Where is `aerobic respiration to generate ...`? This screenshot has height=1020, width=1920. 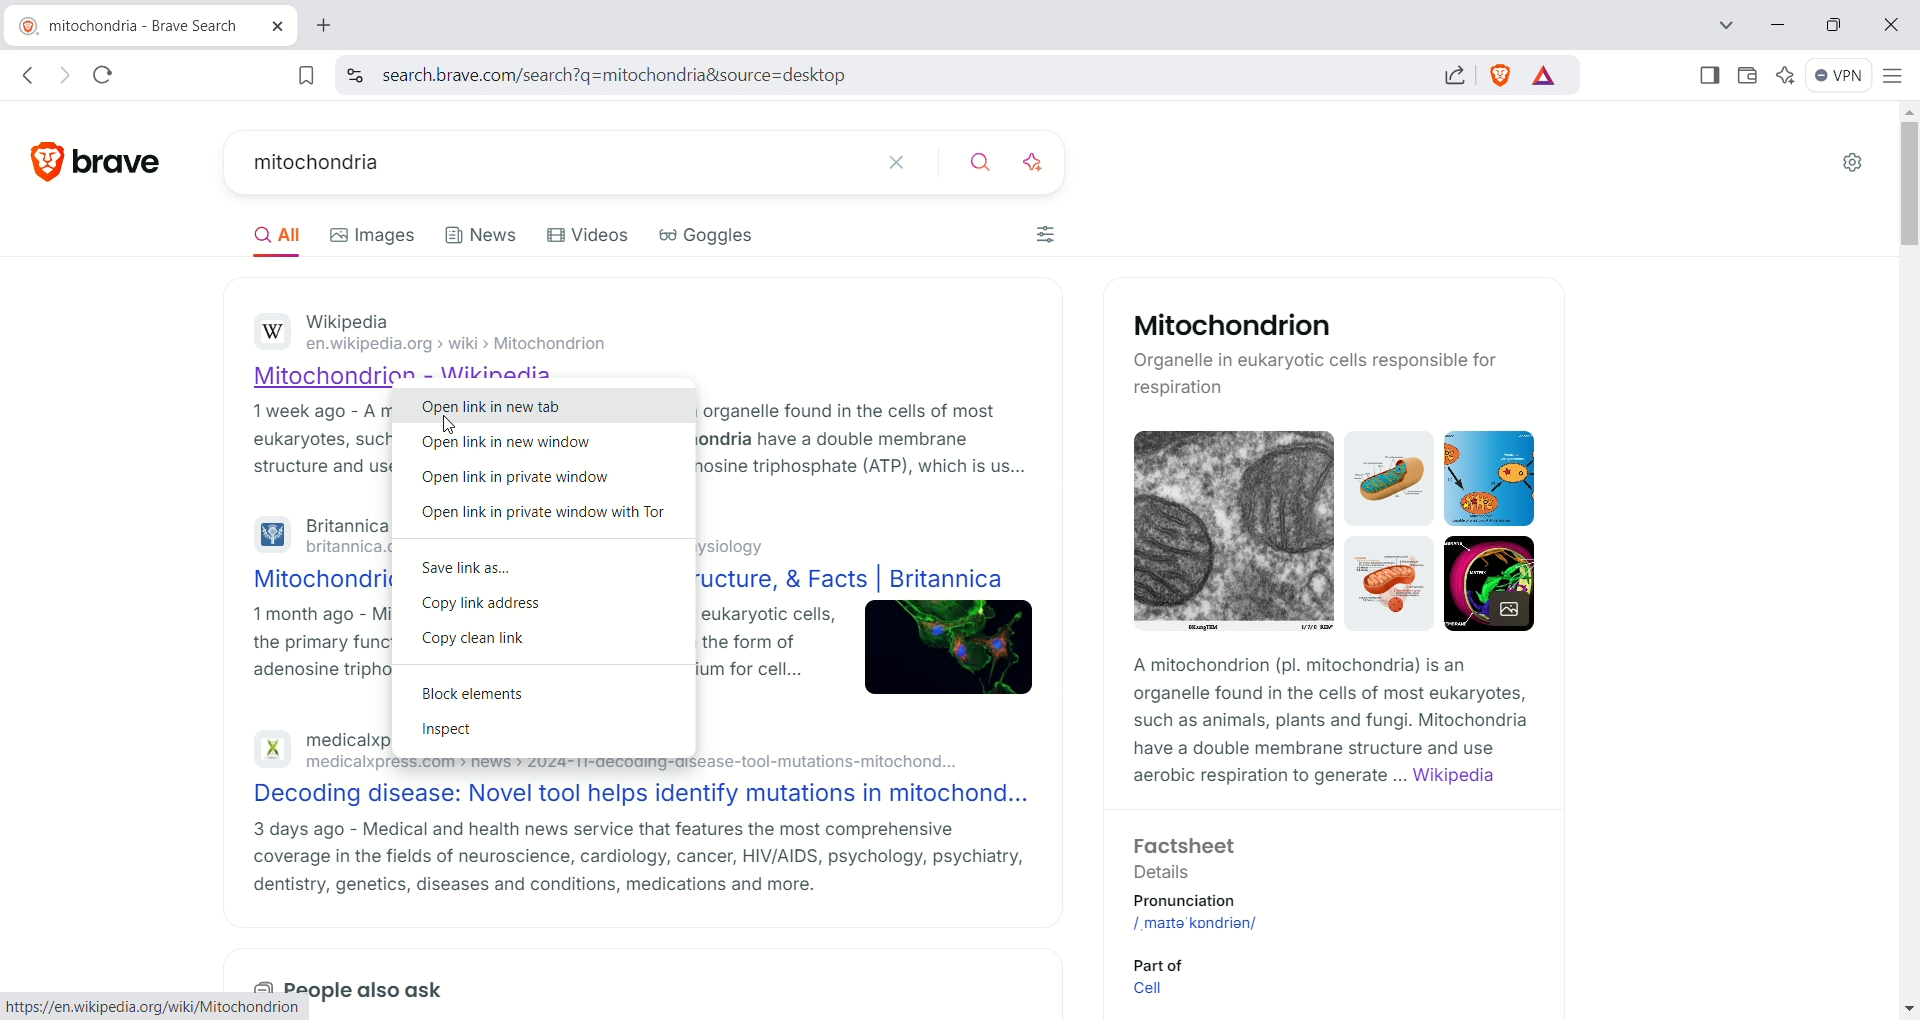
aerobic respiration to generate ... is located at coordinates (1264, 777).